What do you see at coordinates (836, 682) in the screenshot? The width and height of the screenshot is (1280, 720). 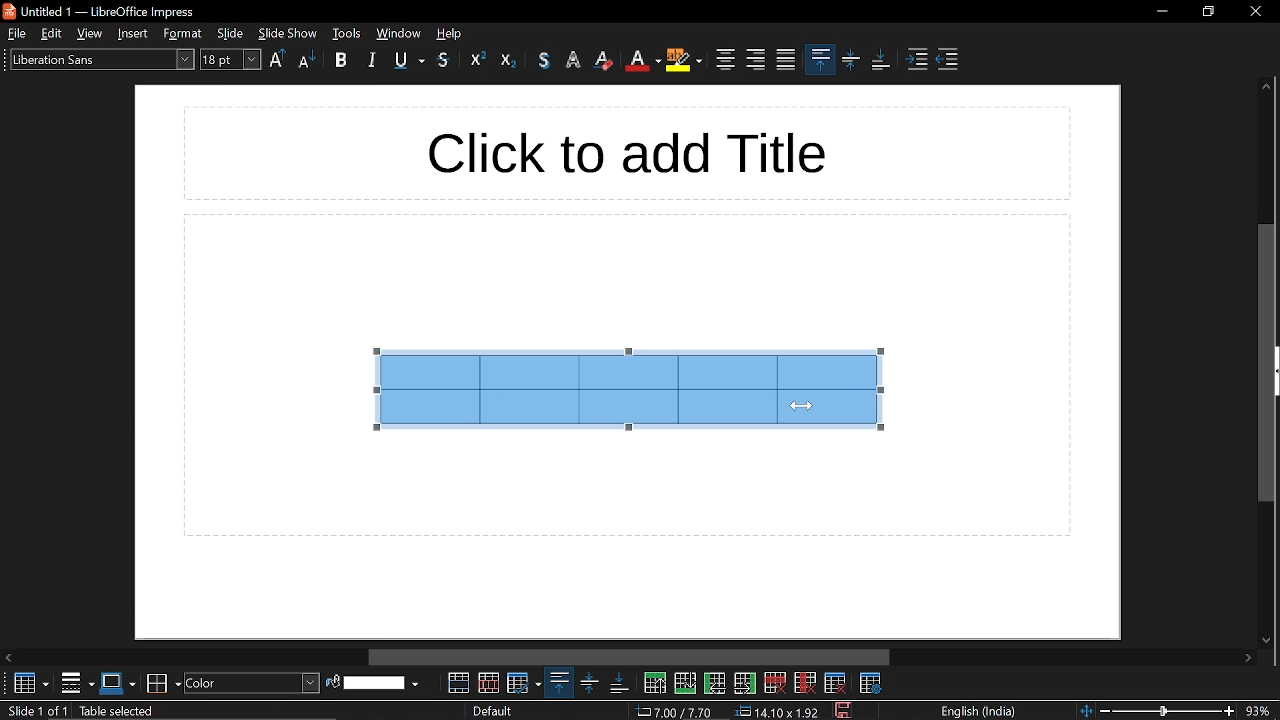 I see `delete table` at bounding box center [836, 682].